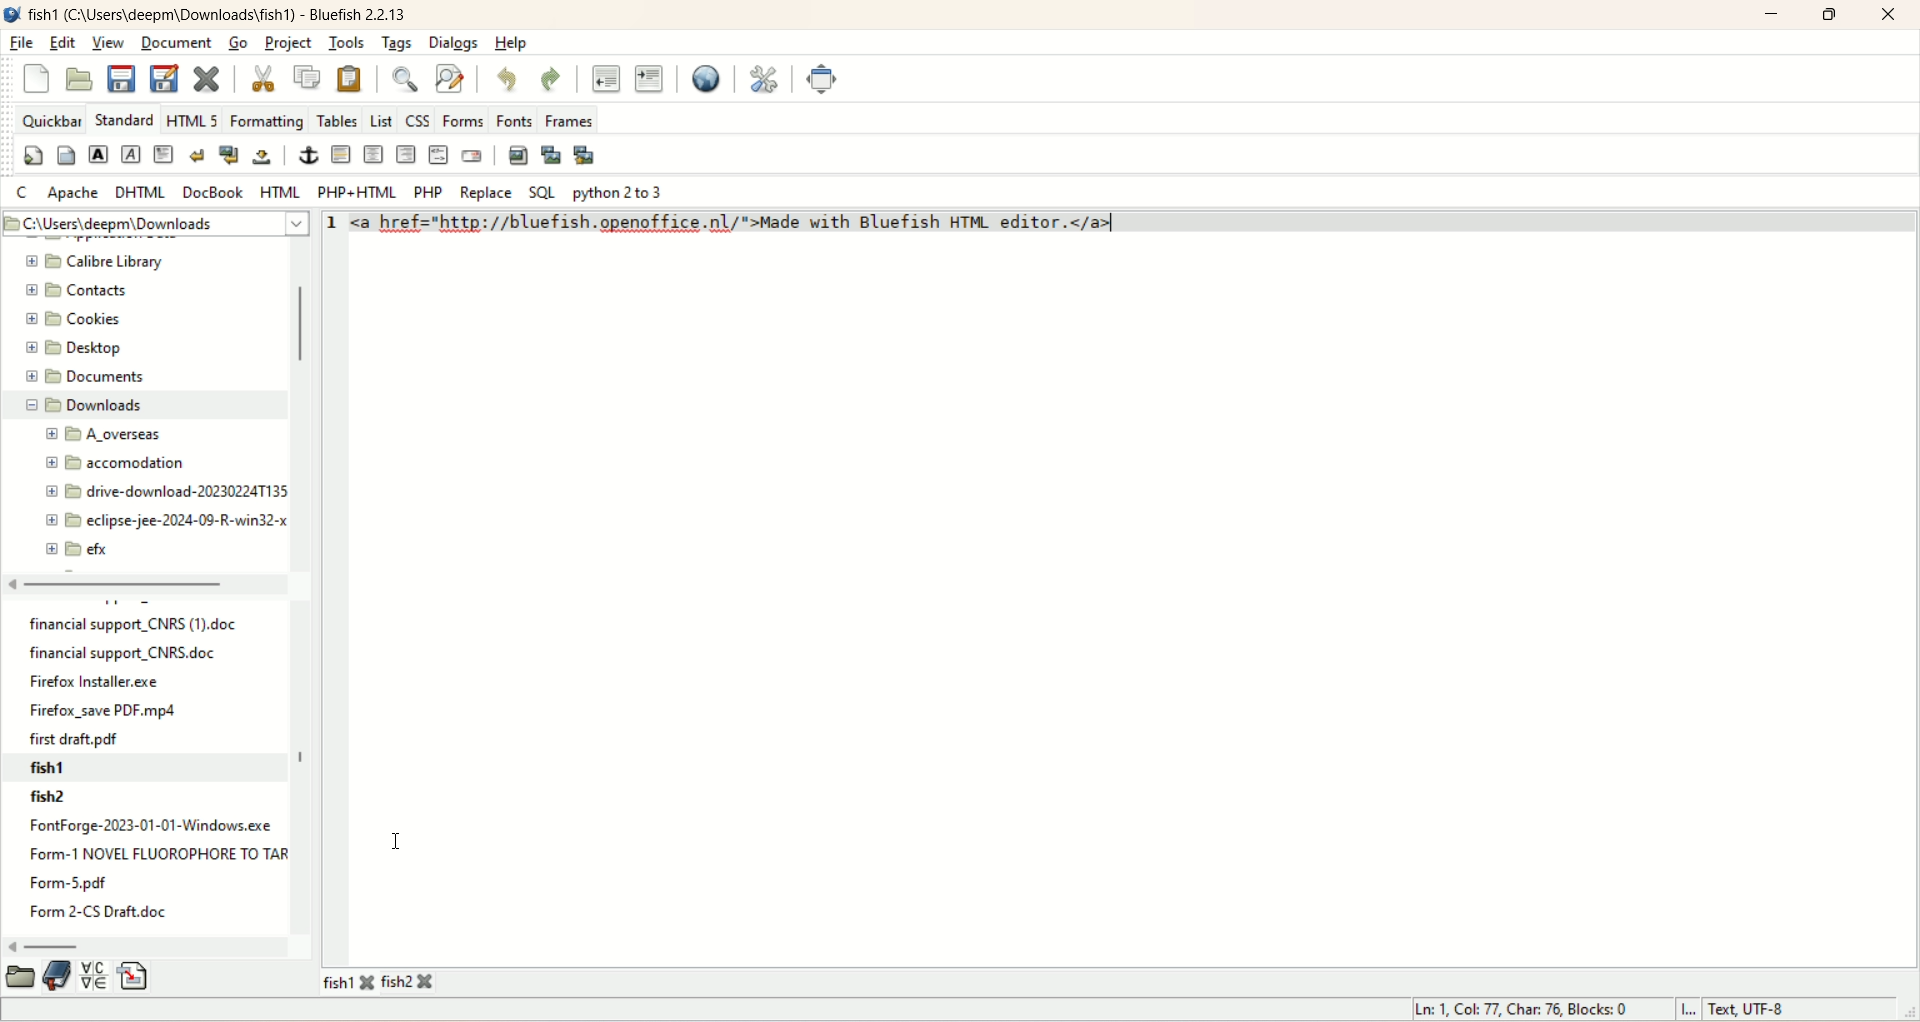 This screenshot has width=1920, height=1022. Describe the element at coordinates (339, 155) in the screenshot. I see `horizontal rule` at that location.